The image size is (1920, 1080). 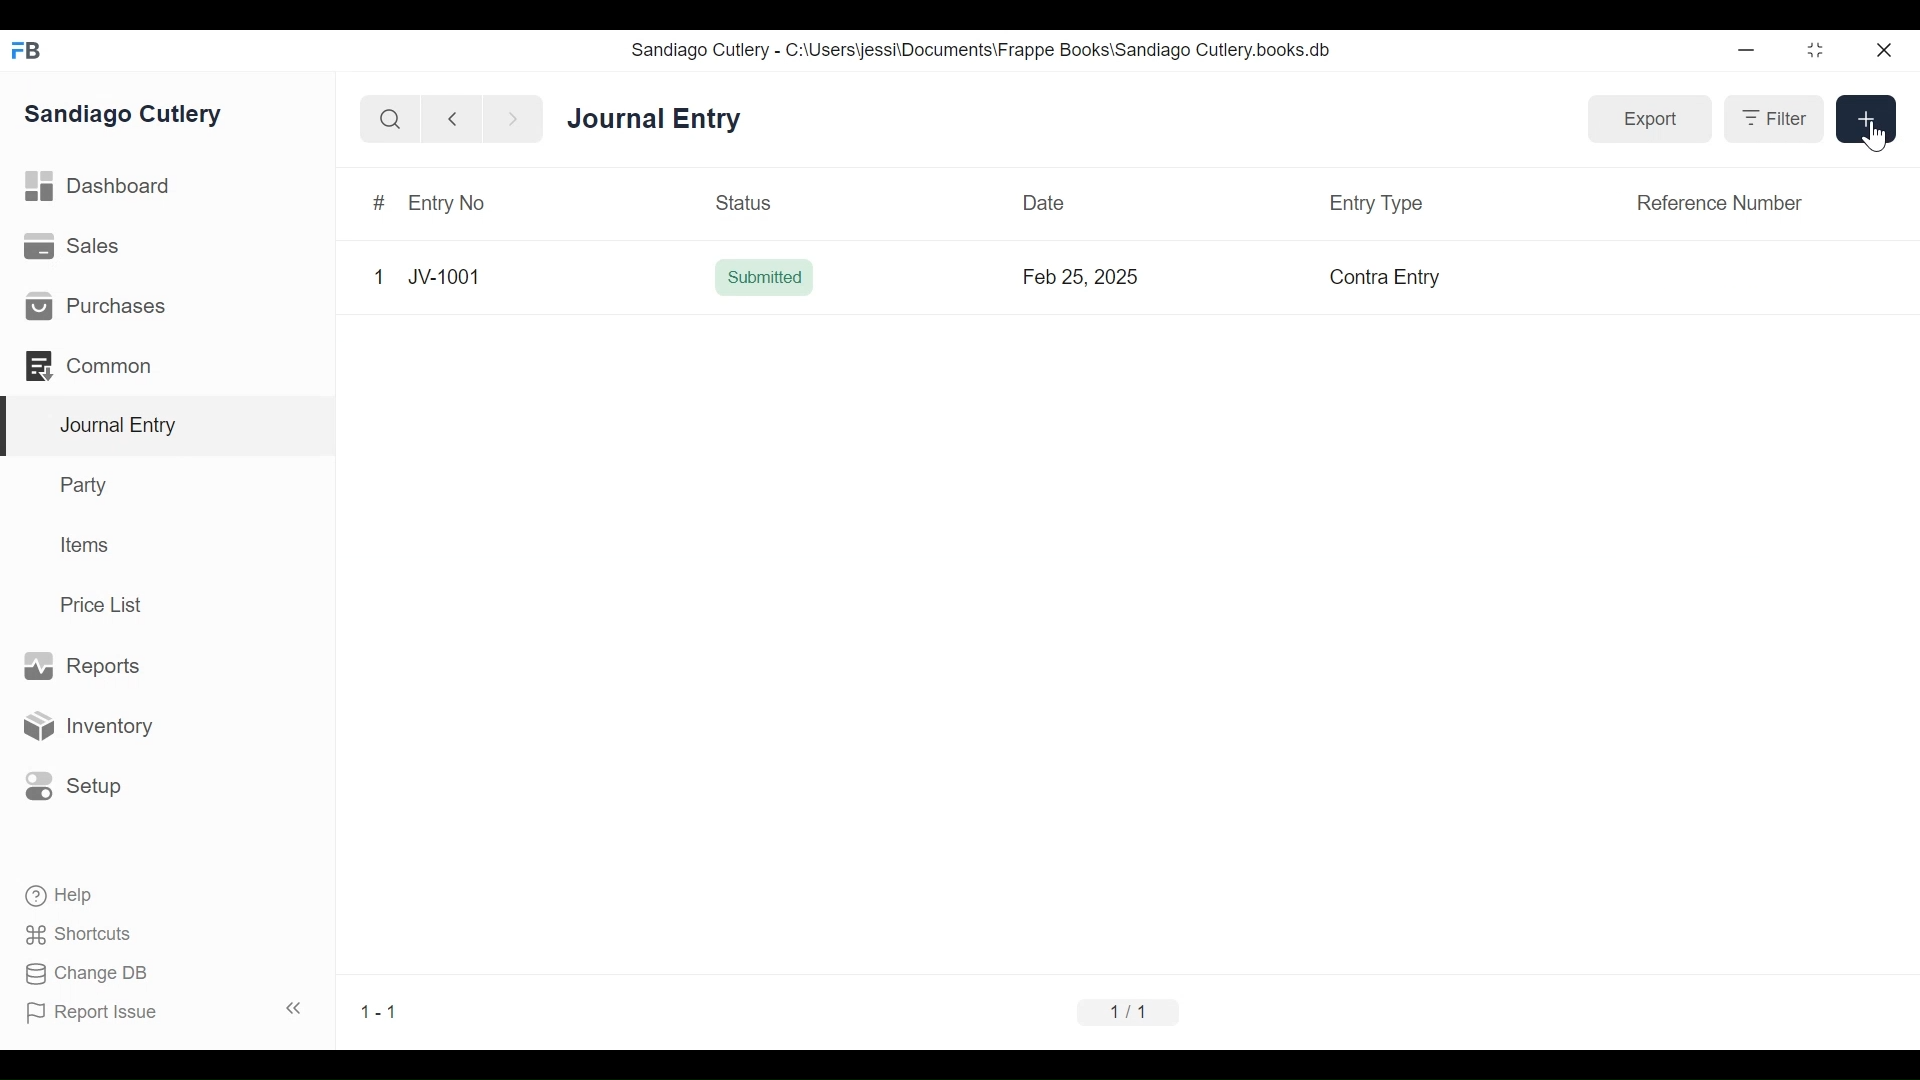 What do you see at coordinates (73, 934) in the screenshot?
I see `Shortcuts` at bounding box center [73, 934].